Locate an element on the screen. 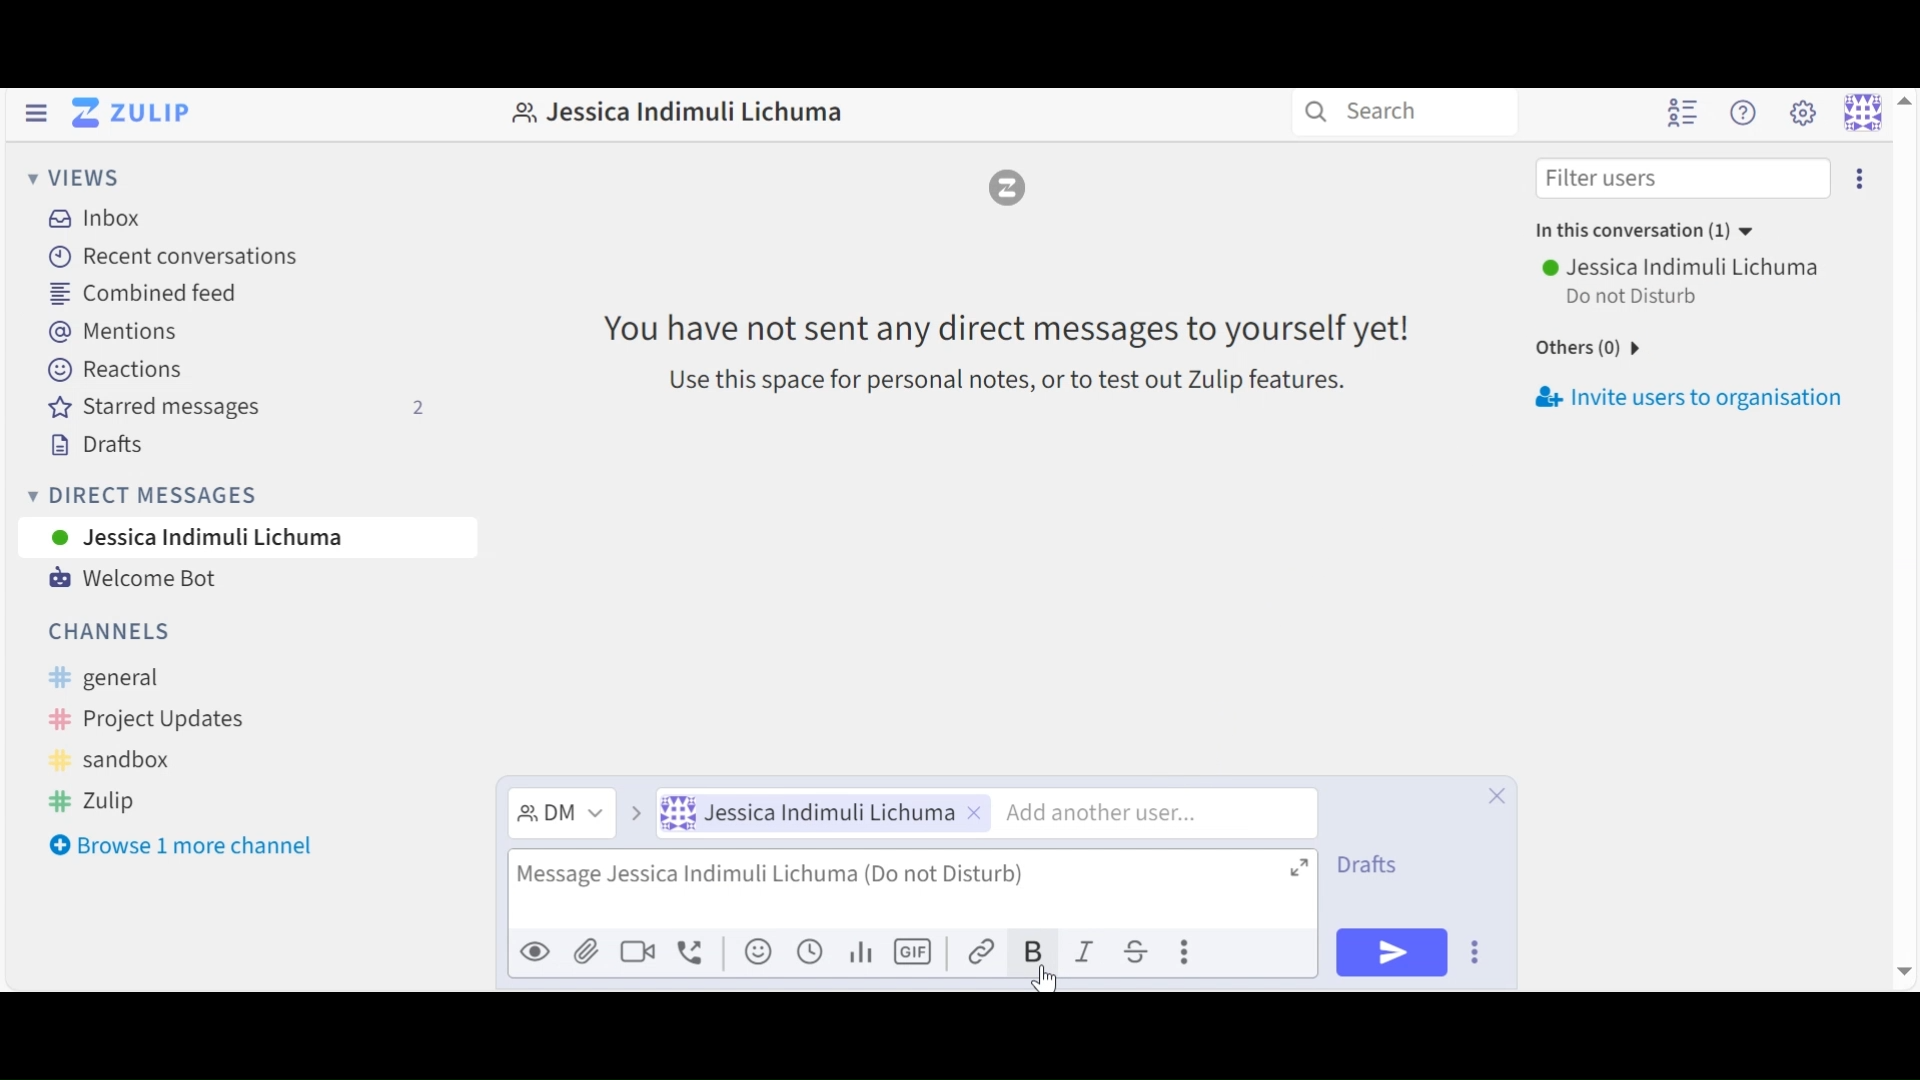  Hide user list is located at coordinates (1679, 114).